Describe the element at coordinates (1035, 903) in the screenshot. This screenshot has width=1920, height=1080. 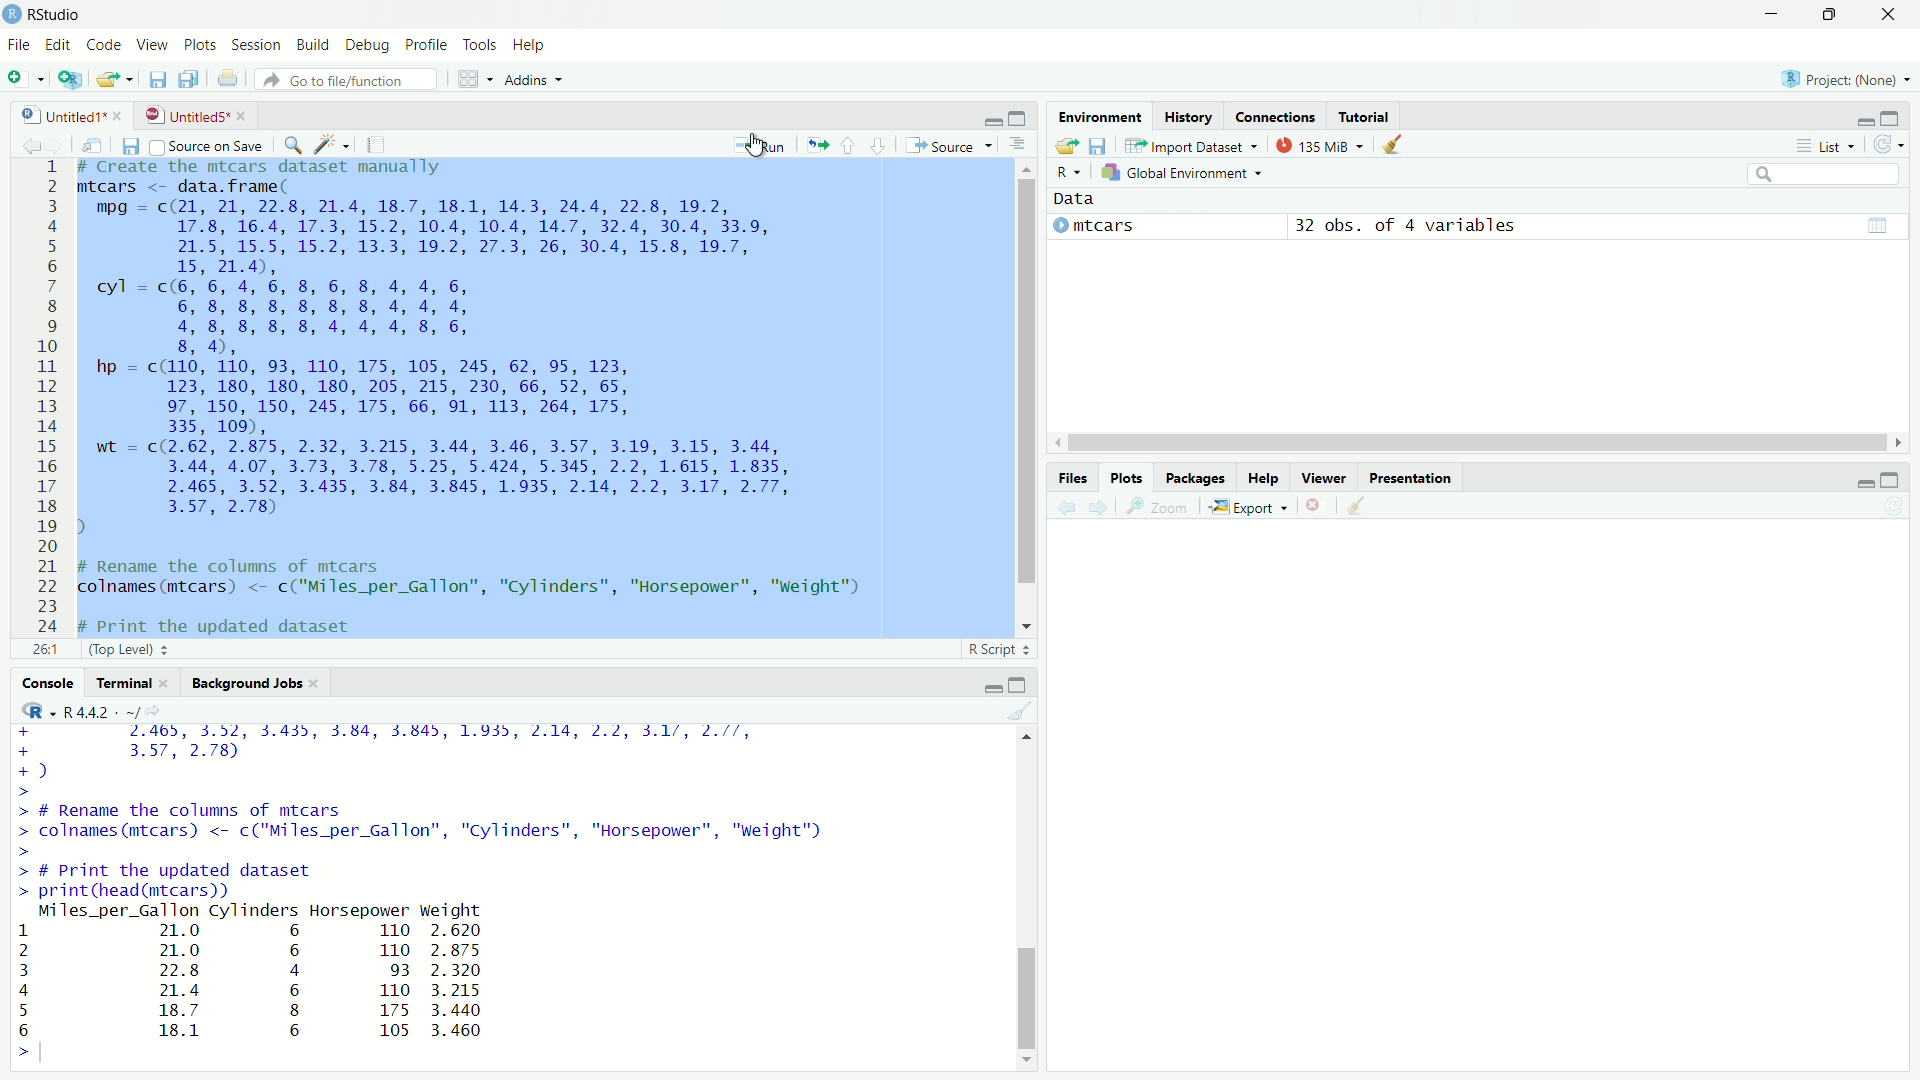
I see `scroll bar` at that location.